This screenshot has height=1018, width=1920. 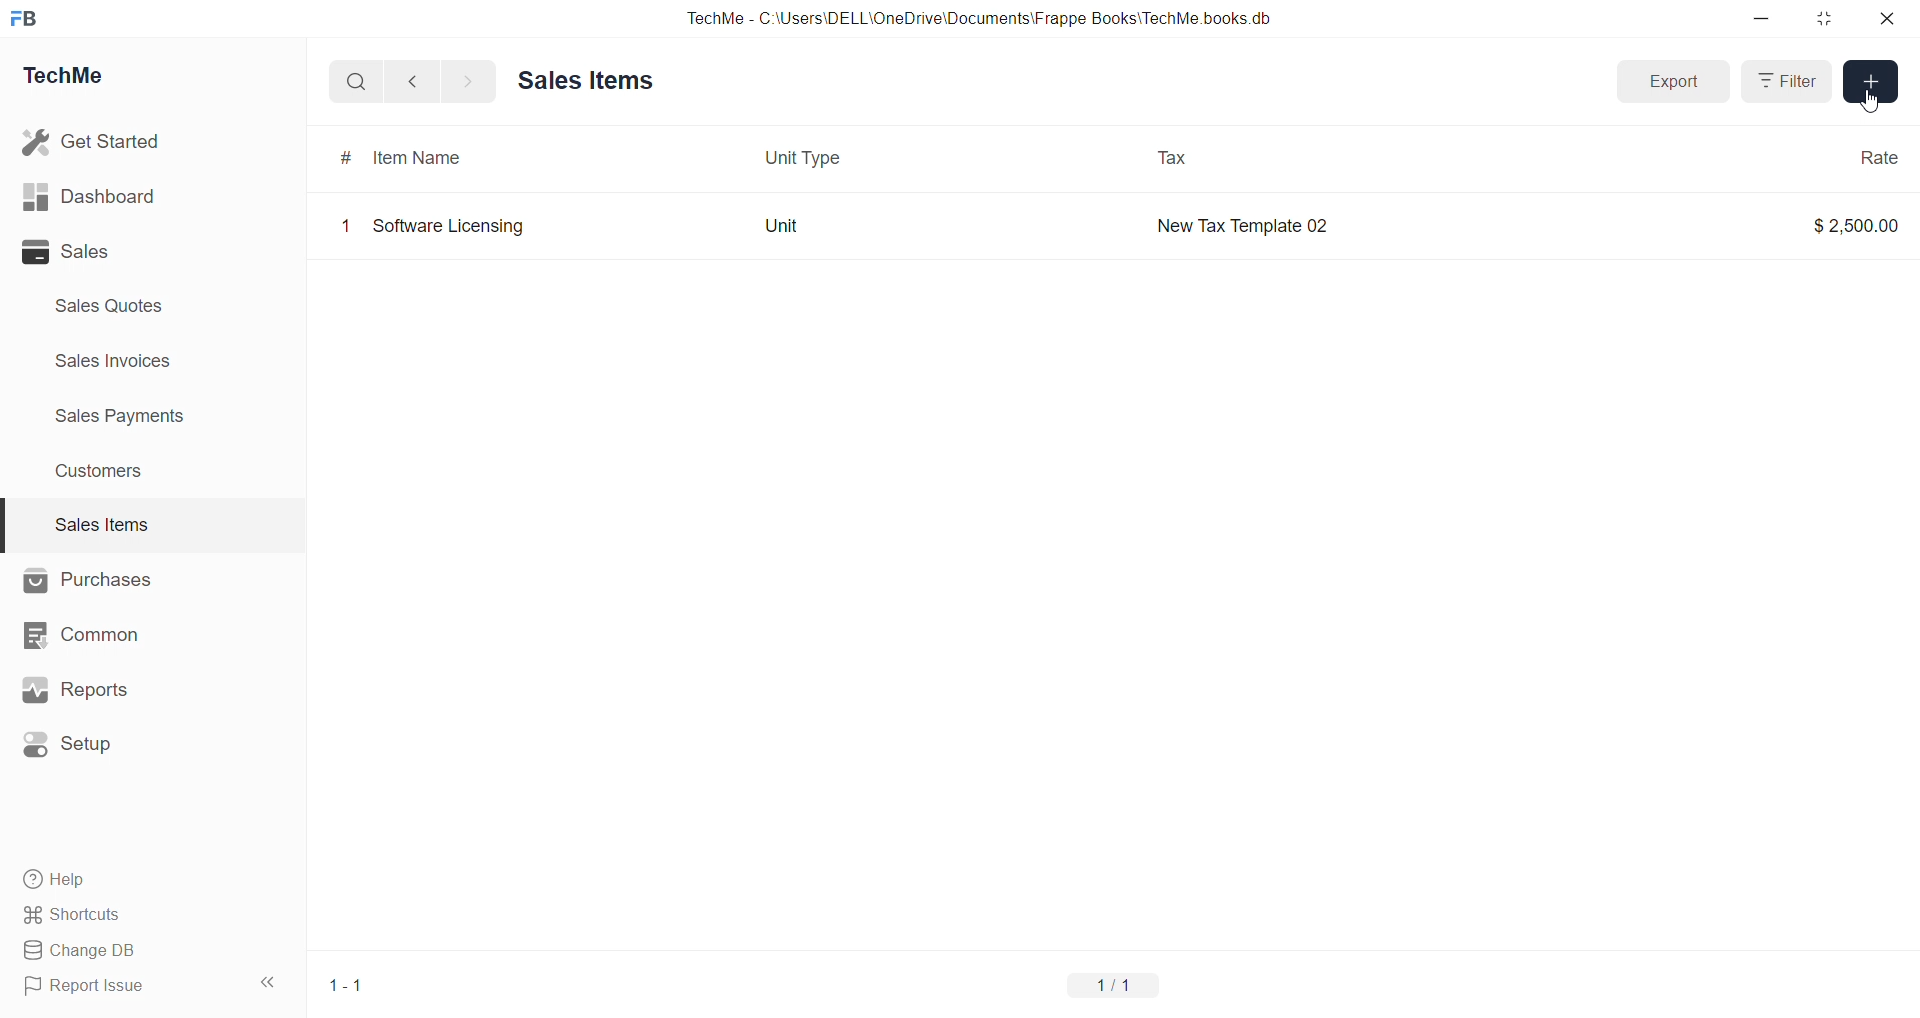 What do you see at coordinates (1872, 102) in the screenshot?
I see `cursor` at bounding box center [1872, 102].